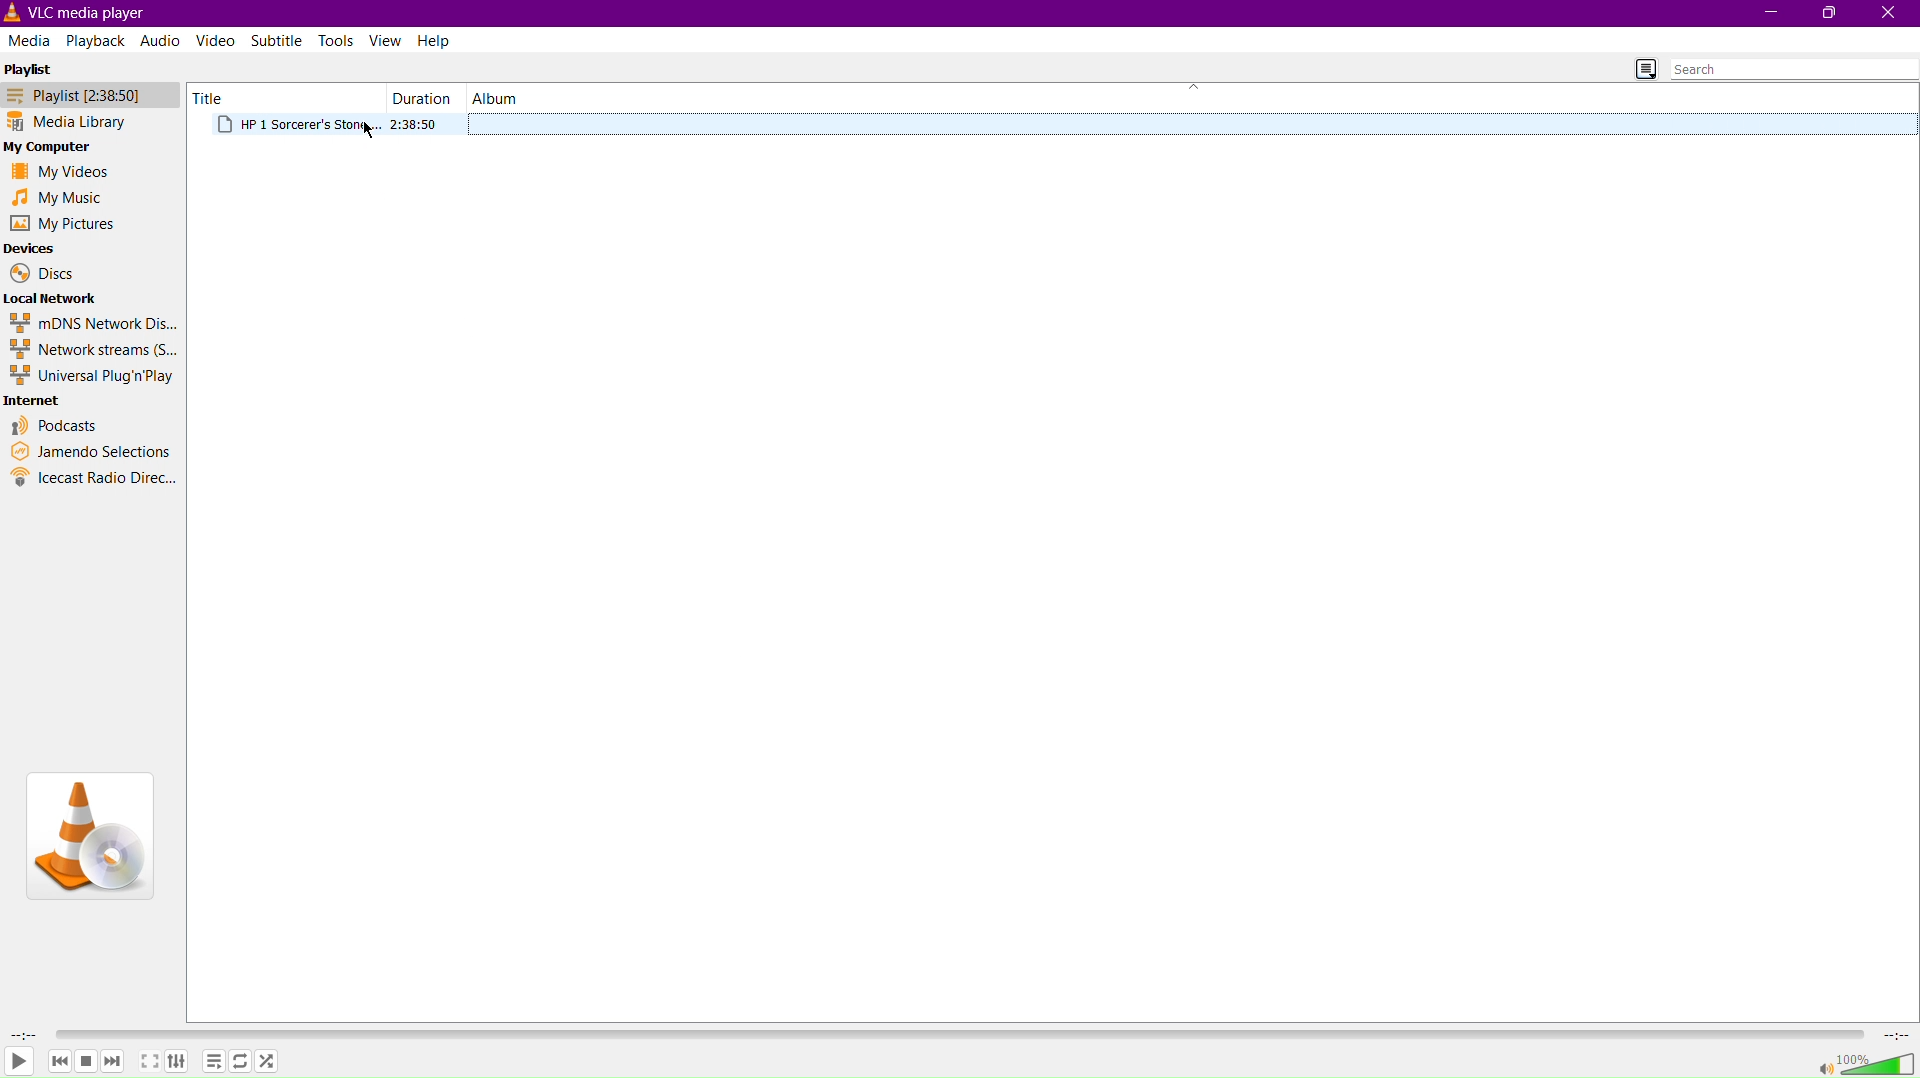 The image size is (1920, 1078). What do you see at coordinates (92, 452) in the screenshot?
I see `Jamendo Selections` at bounding box center [92, 452].